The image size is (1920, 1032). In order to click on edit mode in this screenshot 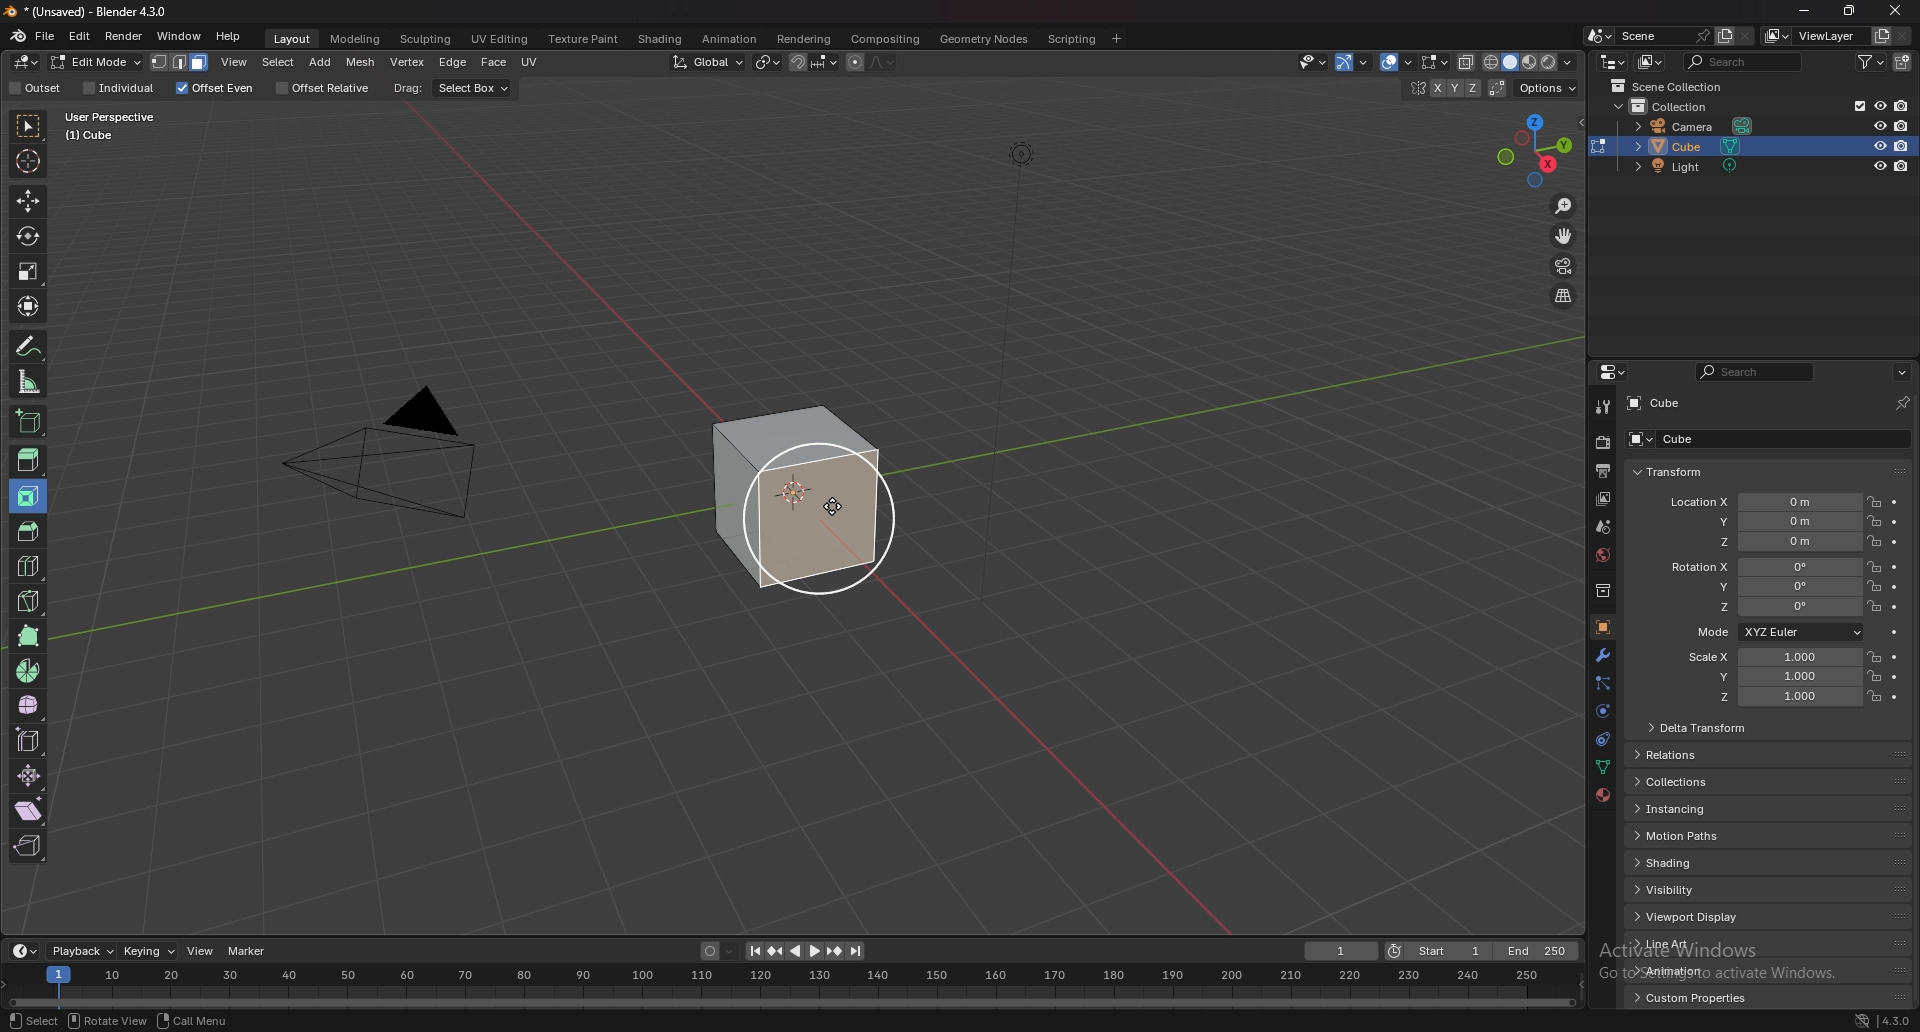, I will do `click(96, 62)`.